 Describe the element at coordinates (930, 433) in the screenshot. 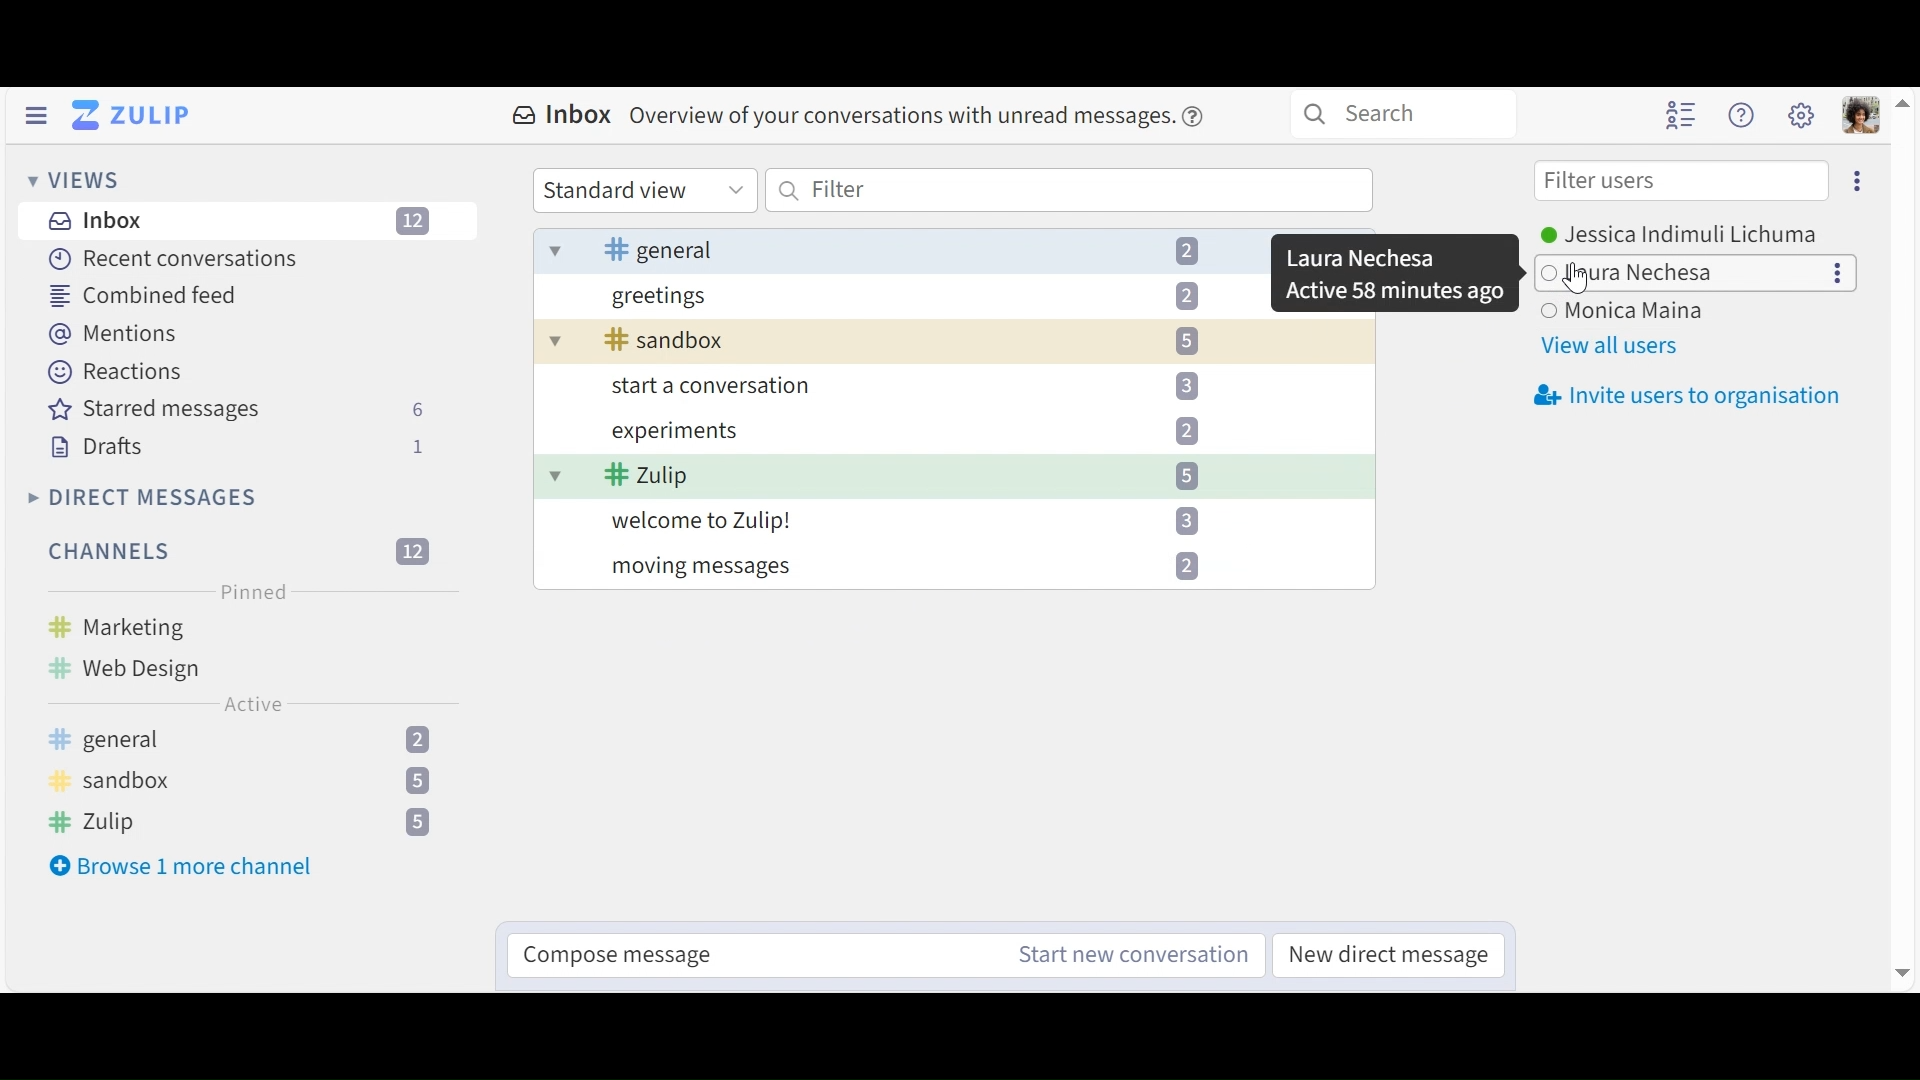

I see `experiments` at that location.